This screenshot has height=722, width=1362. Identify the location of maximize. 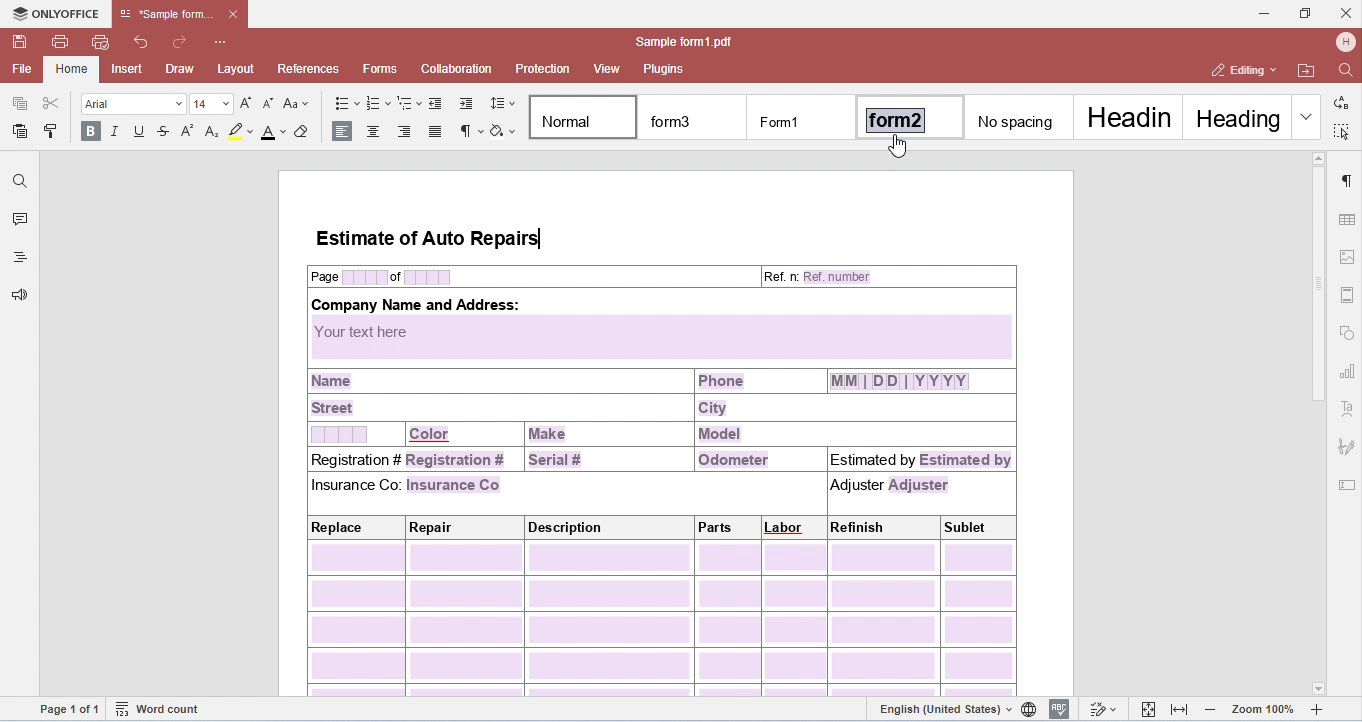
(1304, 12).